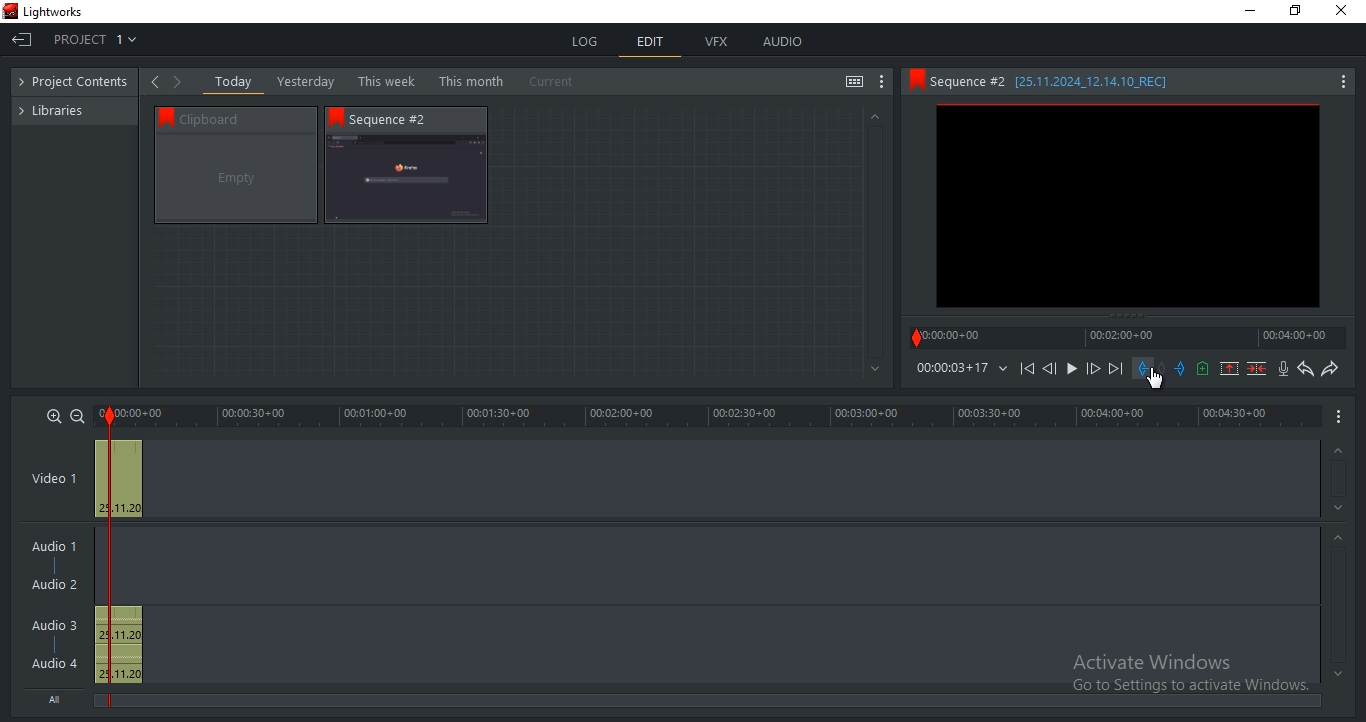 The width and height of the screenshot is (1366, 722). I want to click on Greyed out down arrow, so click(1341, 511).